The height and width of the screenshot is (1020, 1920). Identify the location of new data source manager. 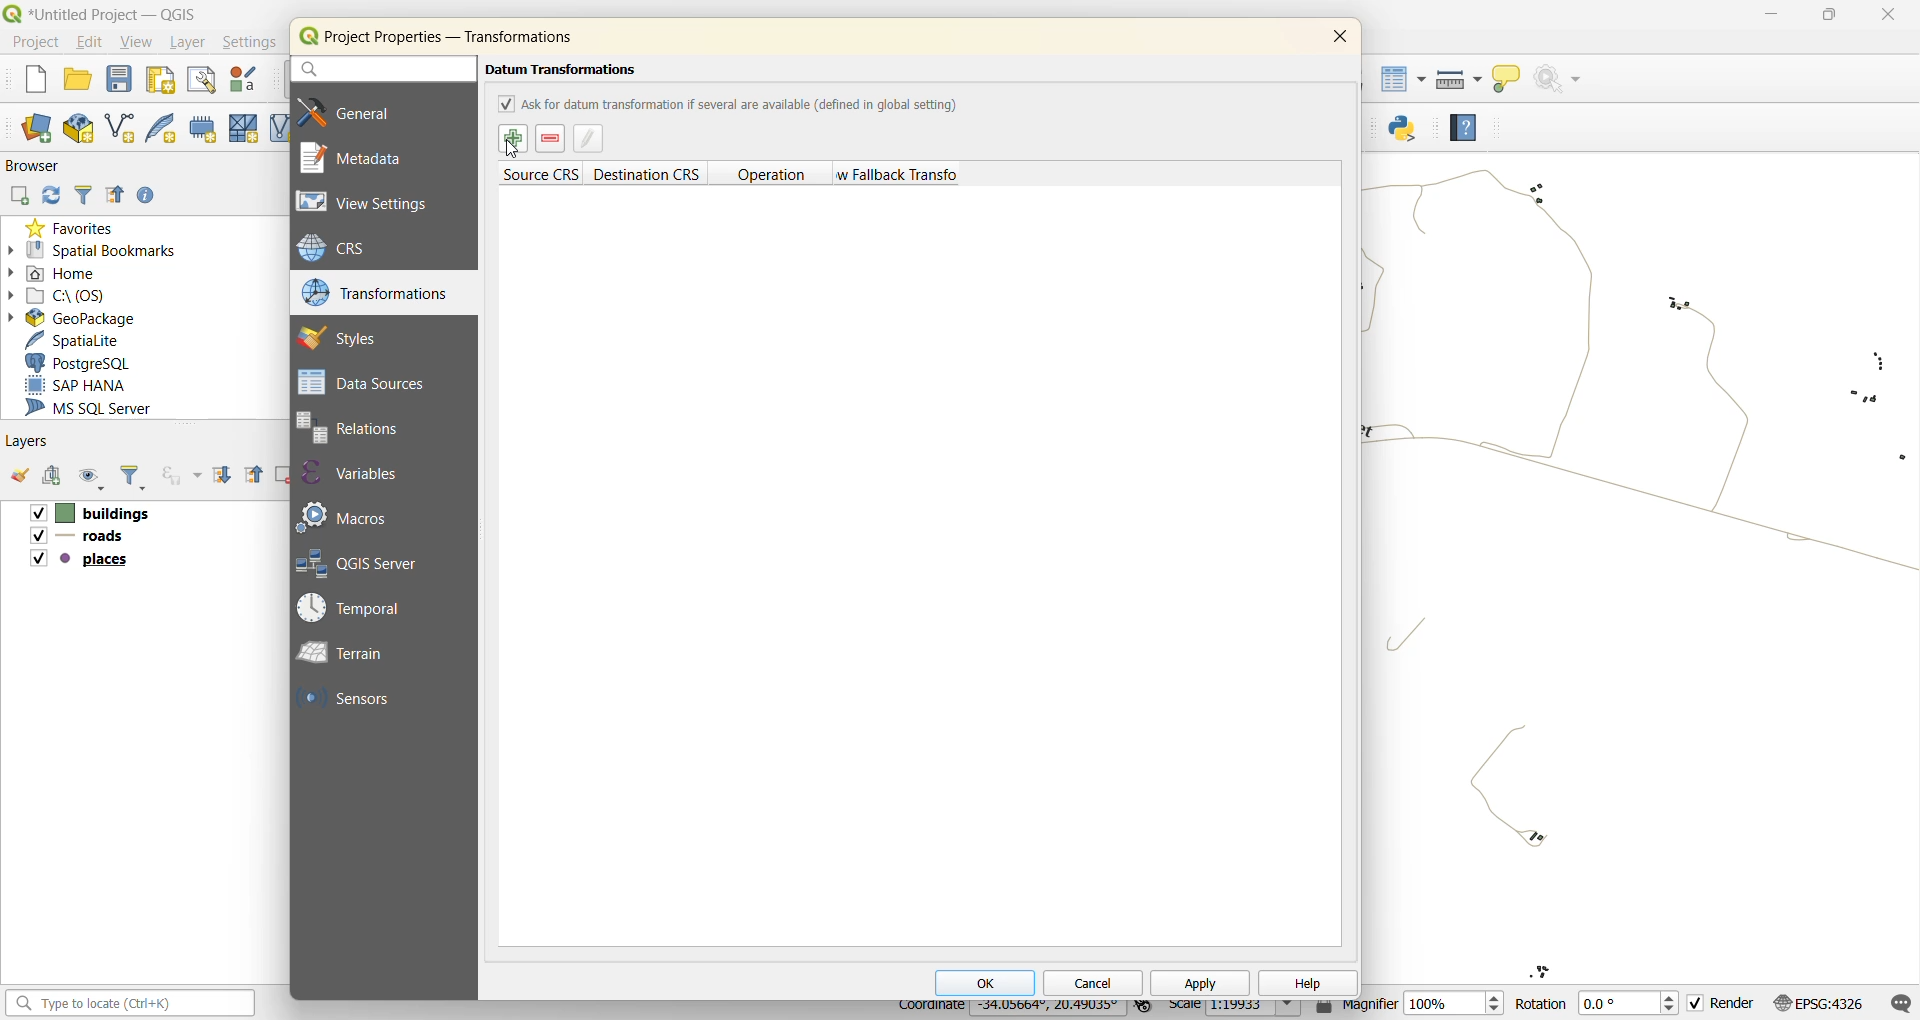
(42, 130).